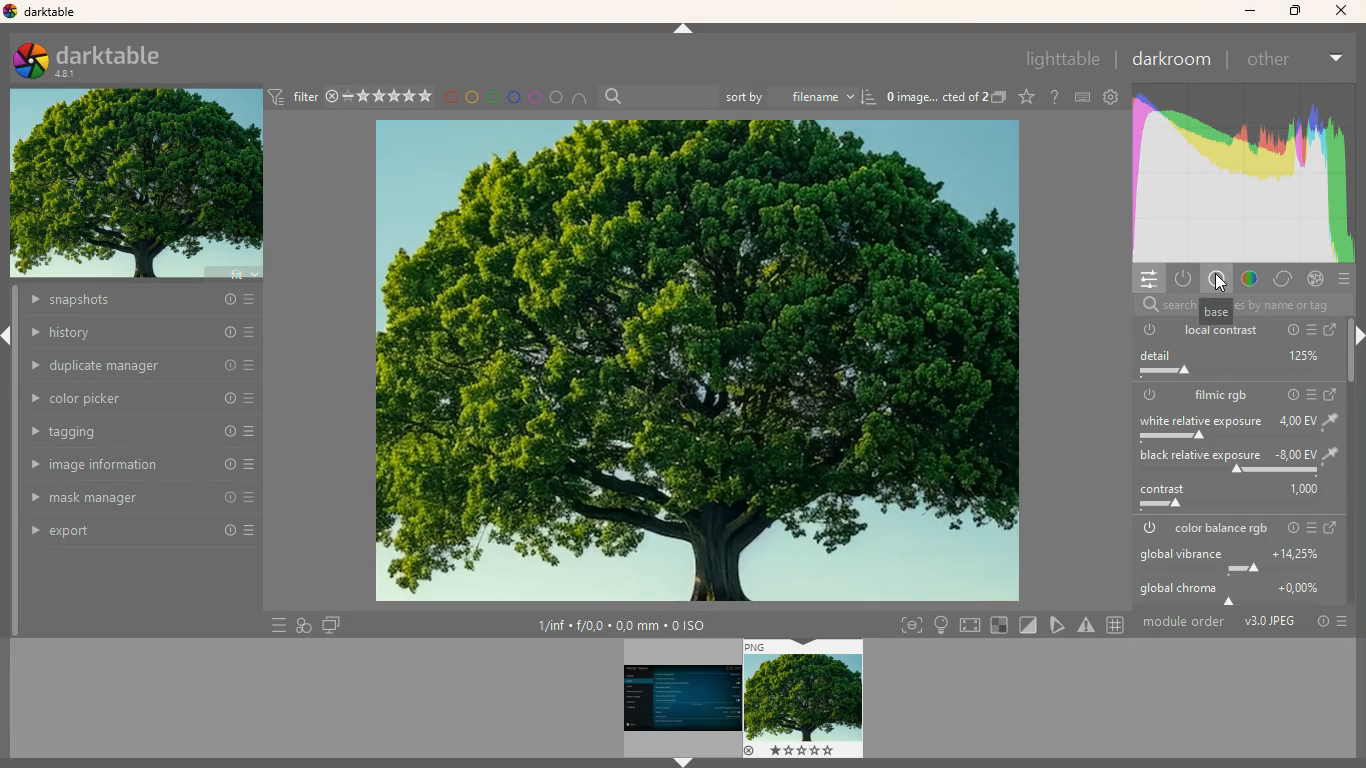  Describe the element at coordinates (1026, 624) in the screenshot. I see `diagonal` at that location.